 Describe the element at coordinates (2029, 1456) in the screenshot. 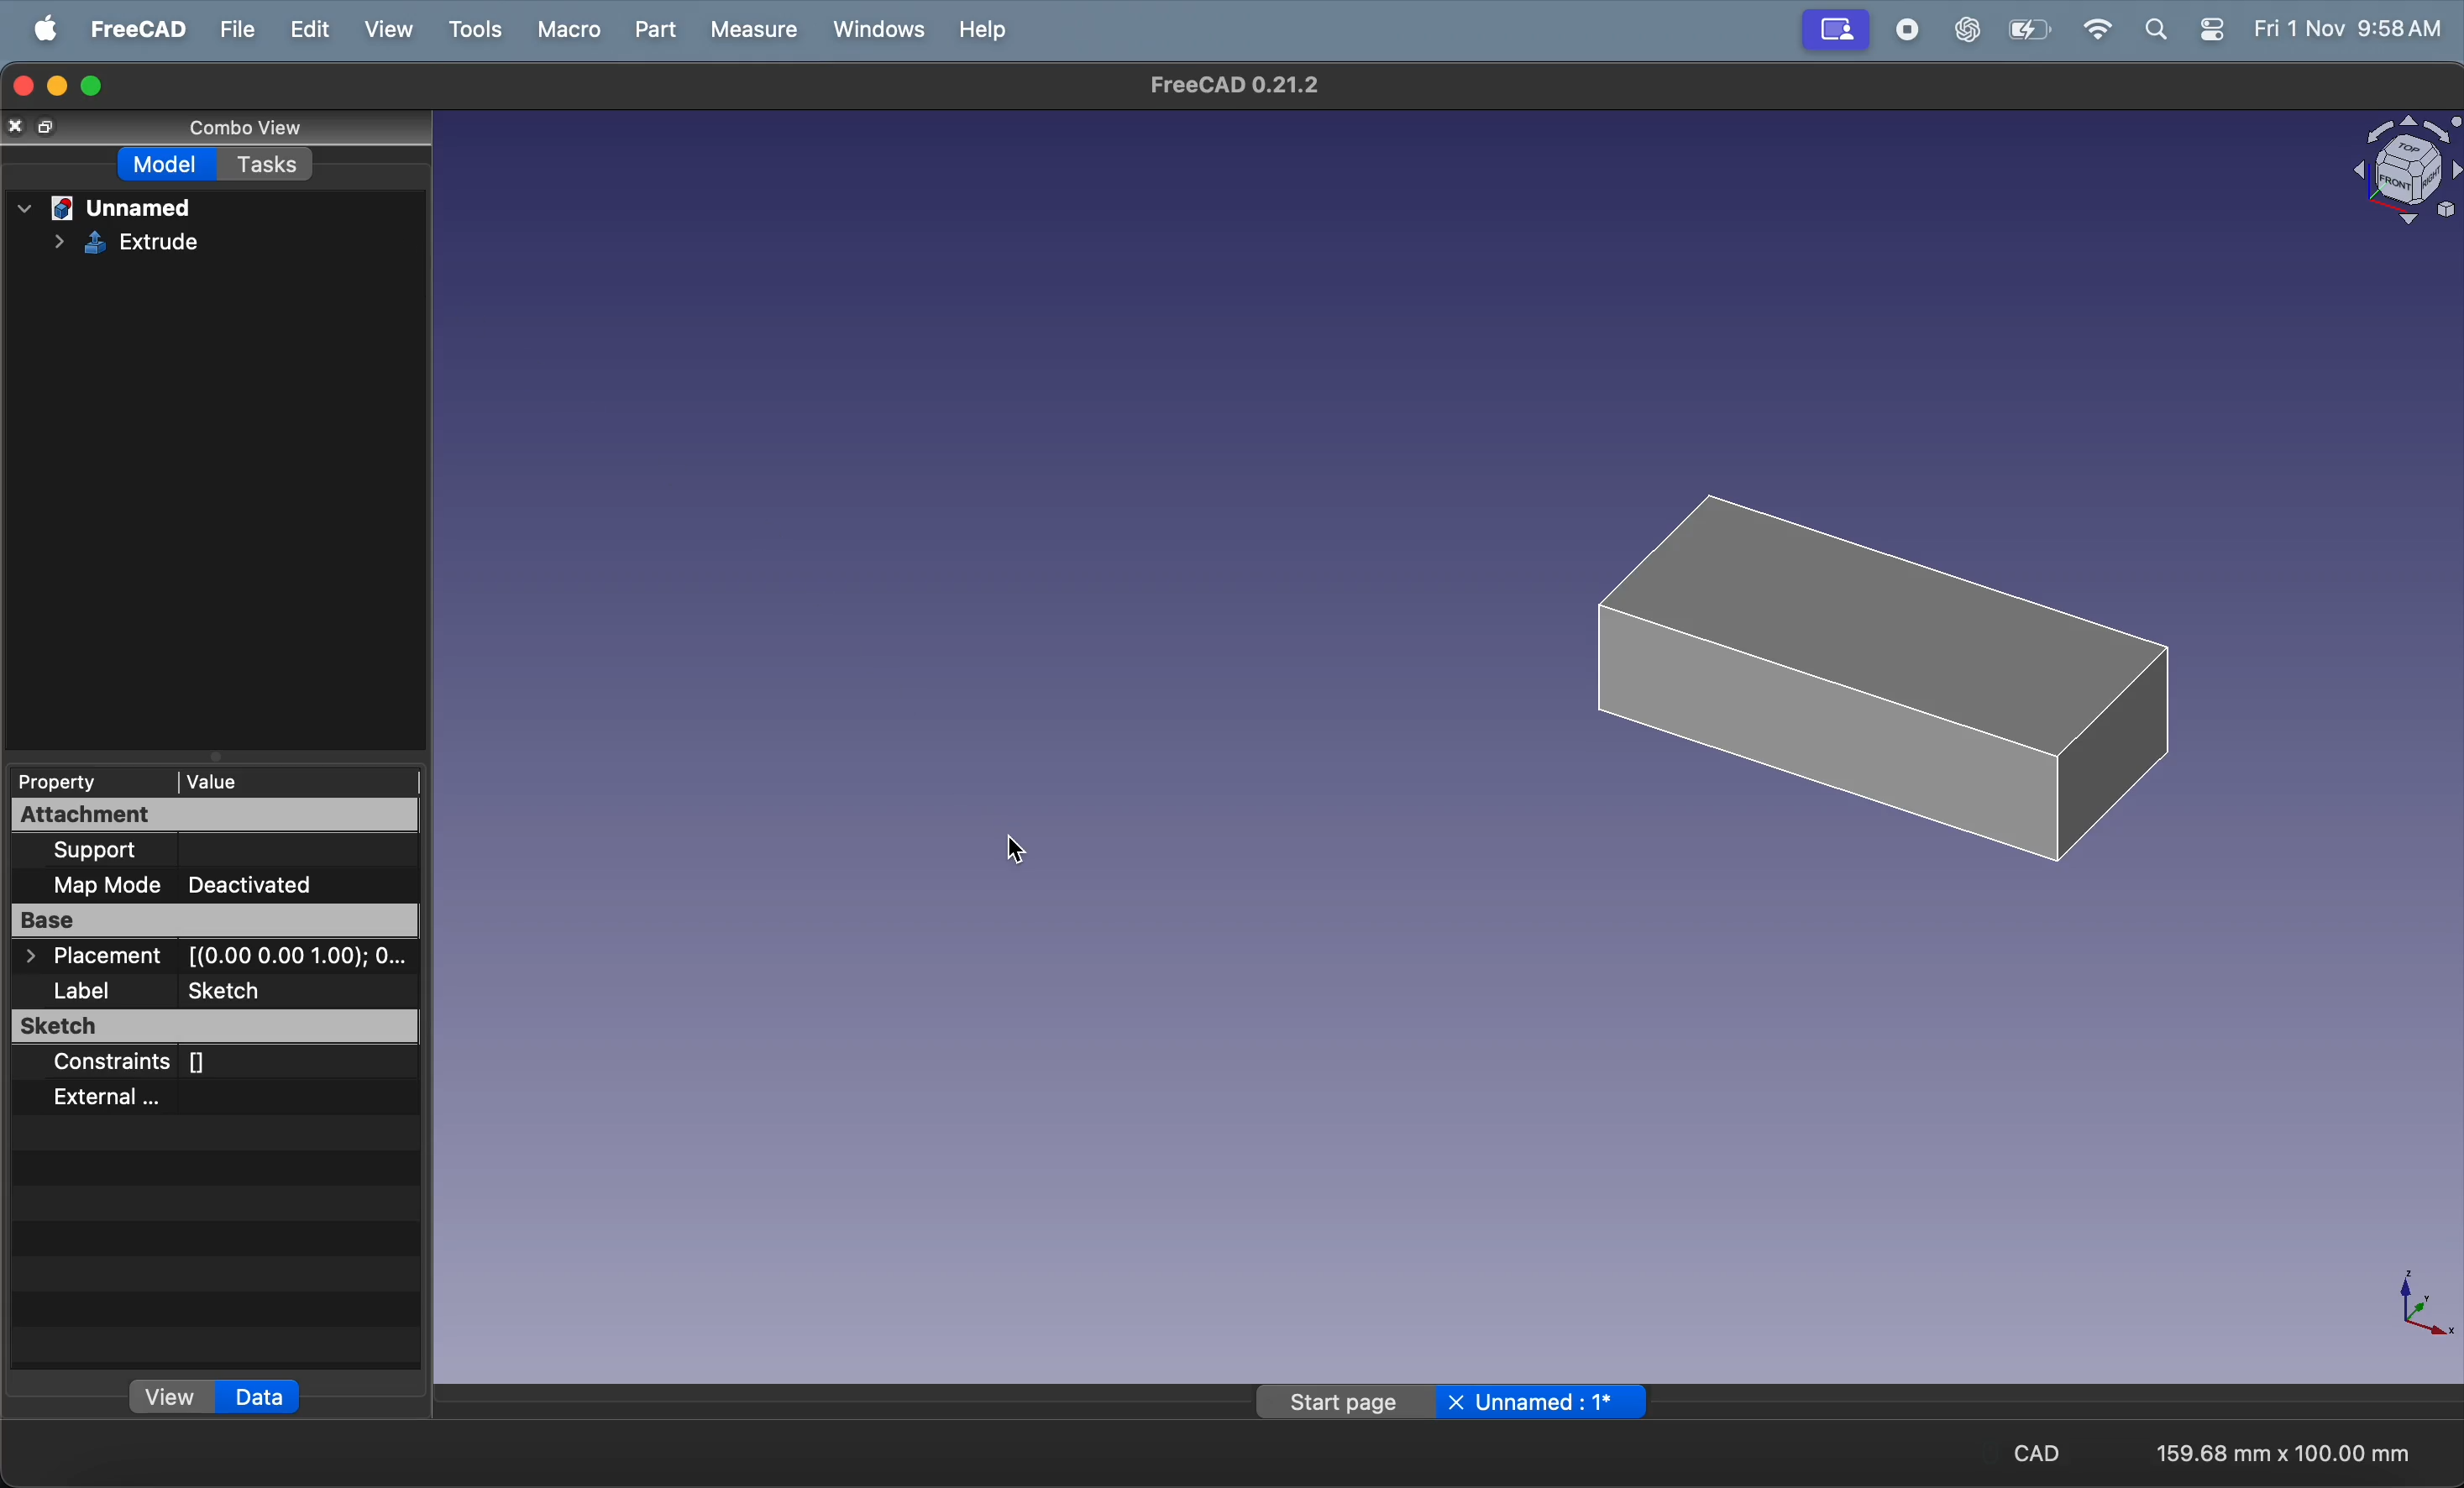

I see `cad` at that location.